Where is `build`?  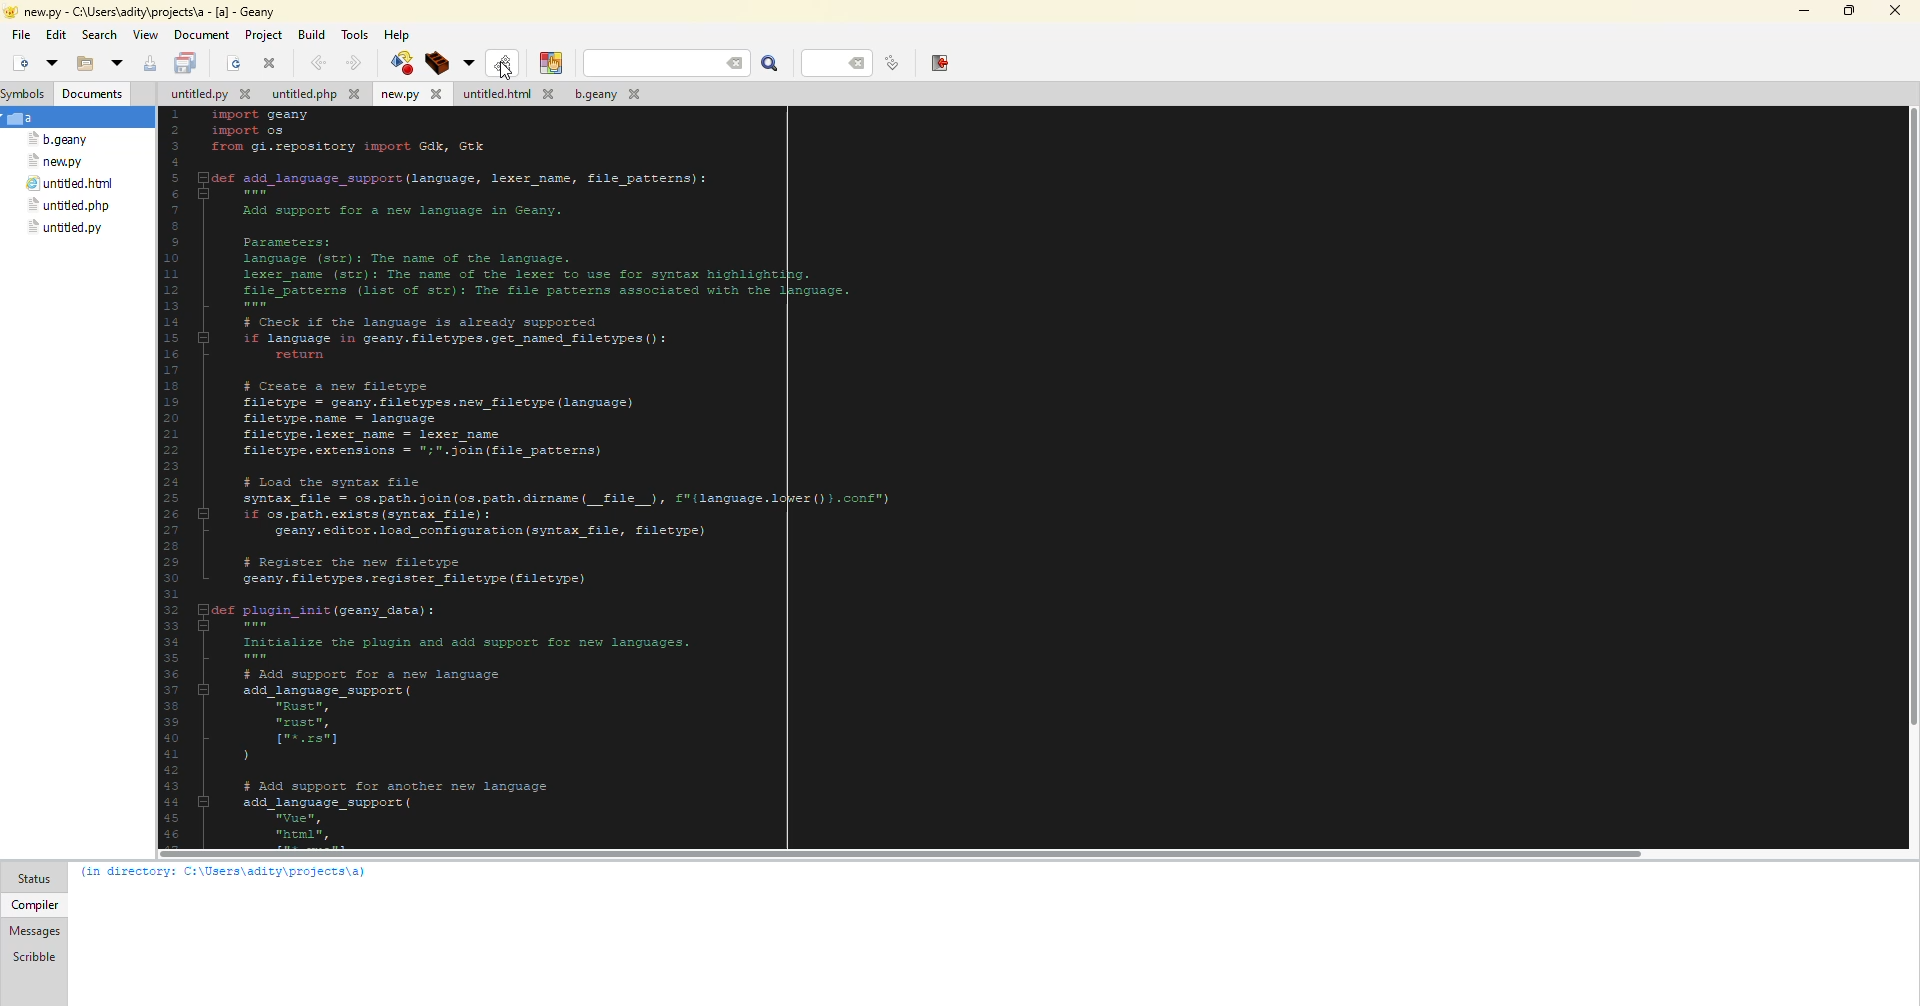 build is located at coordinates (313, 35).